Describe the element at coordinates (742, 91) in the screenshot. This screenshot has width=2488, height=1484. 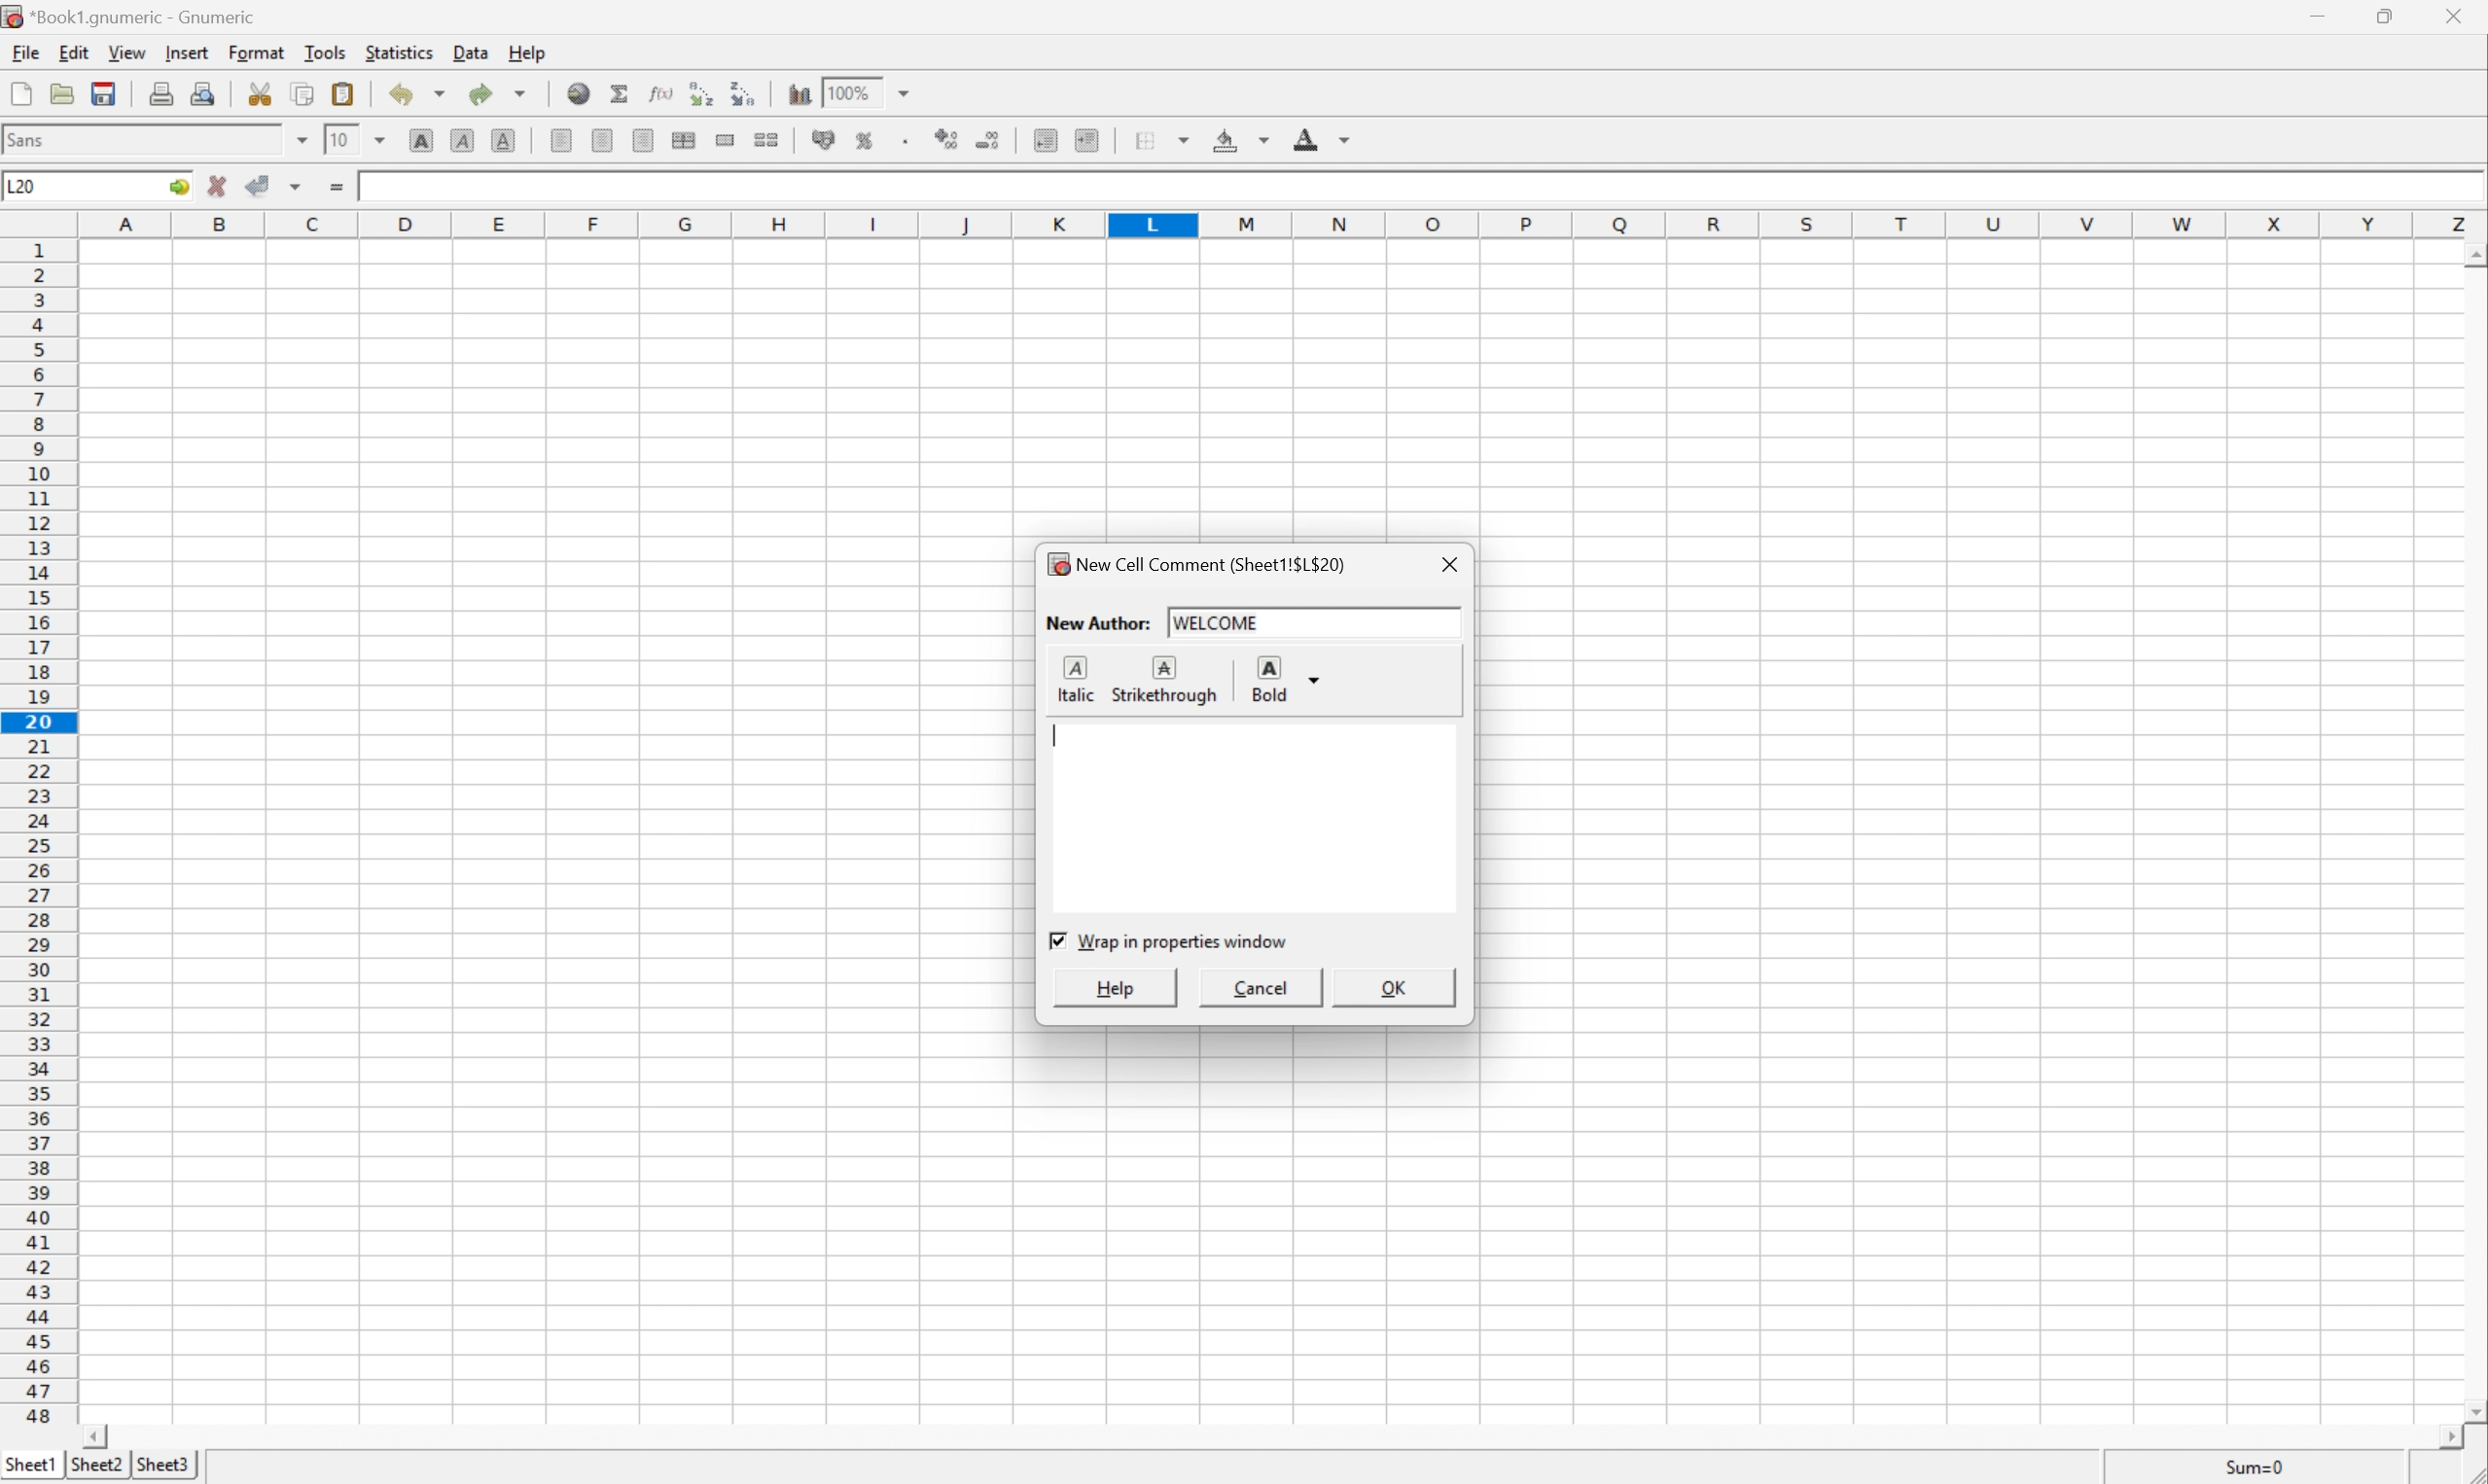
I see `Sort the selected region in descending order based on the first column selected` at that location.